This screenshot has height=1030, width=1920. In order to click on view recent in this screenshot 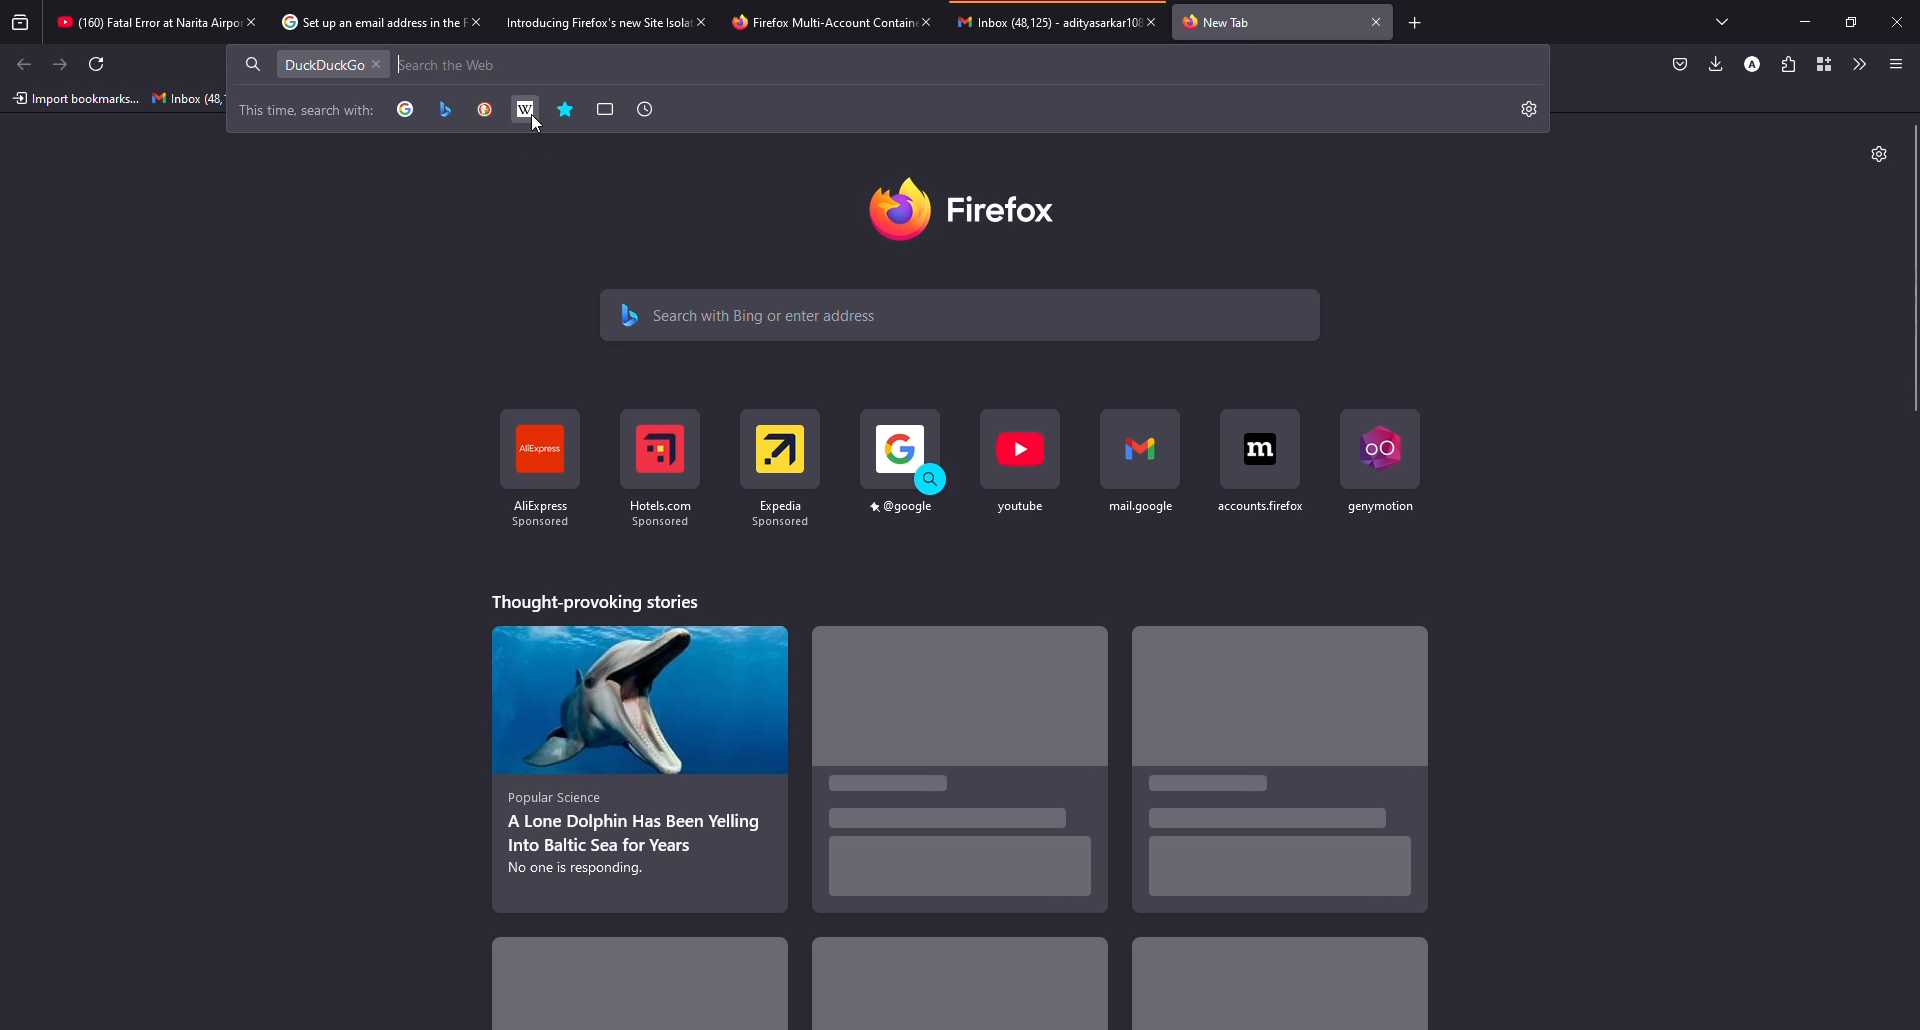, I will do `click(22, 21)`.